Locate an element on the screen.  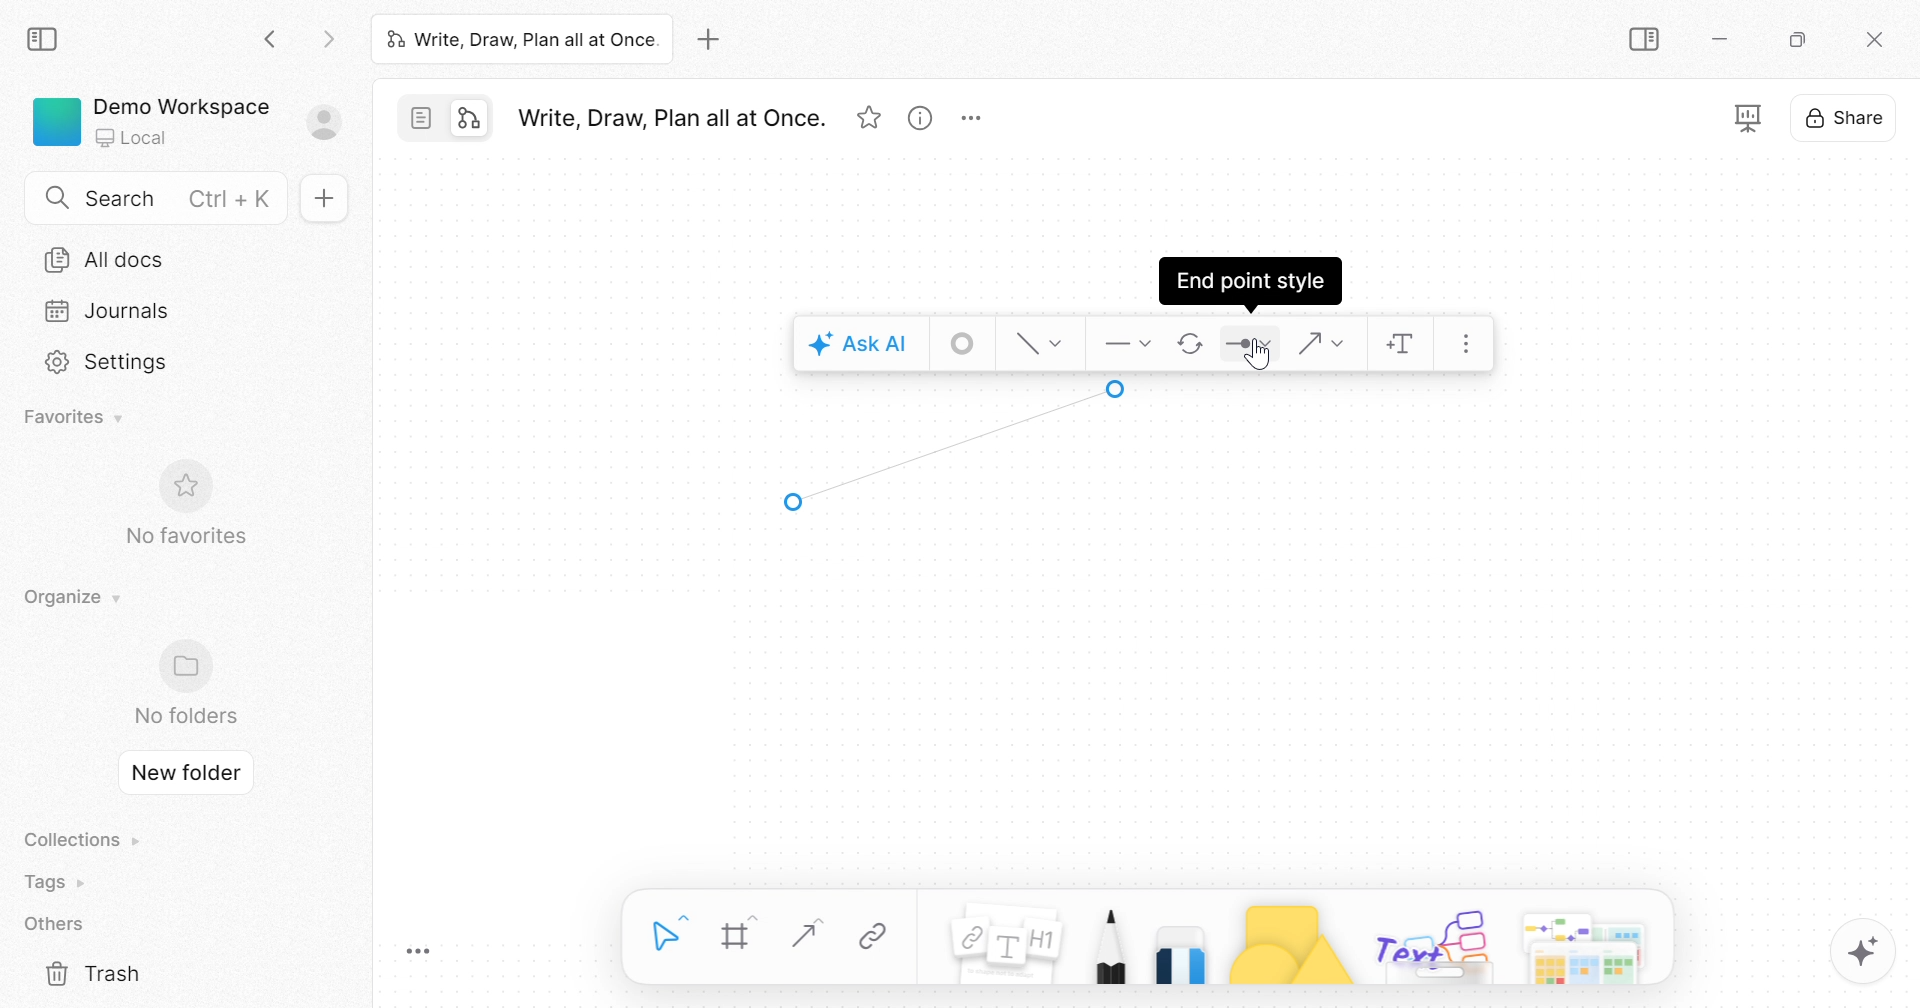
All docs is located at coordinates (112, 258).